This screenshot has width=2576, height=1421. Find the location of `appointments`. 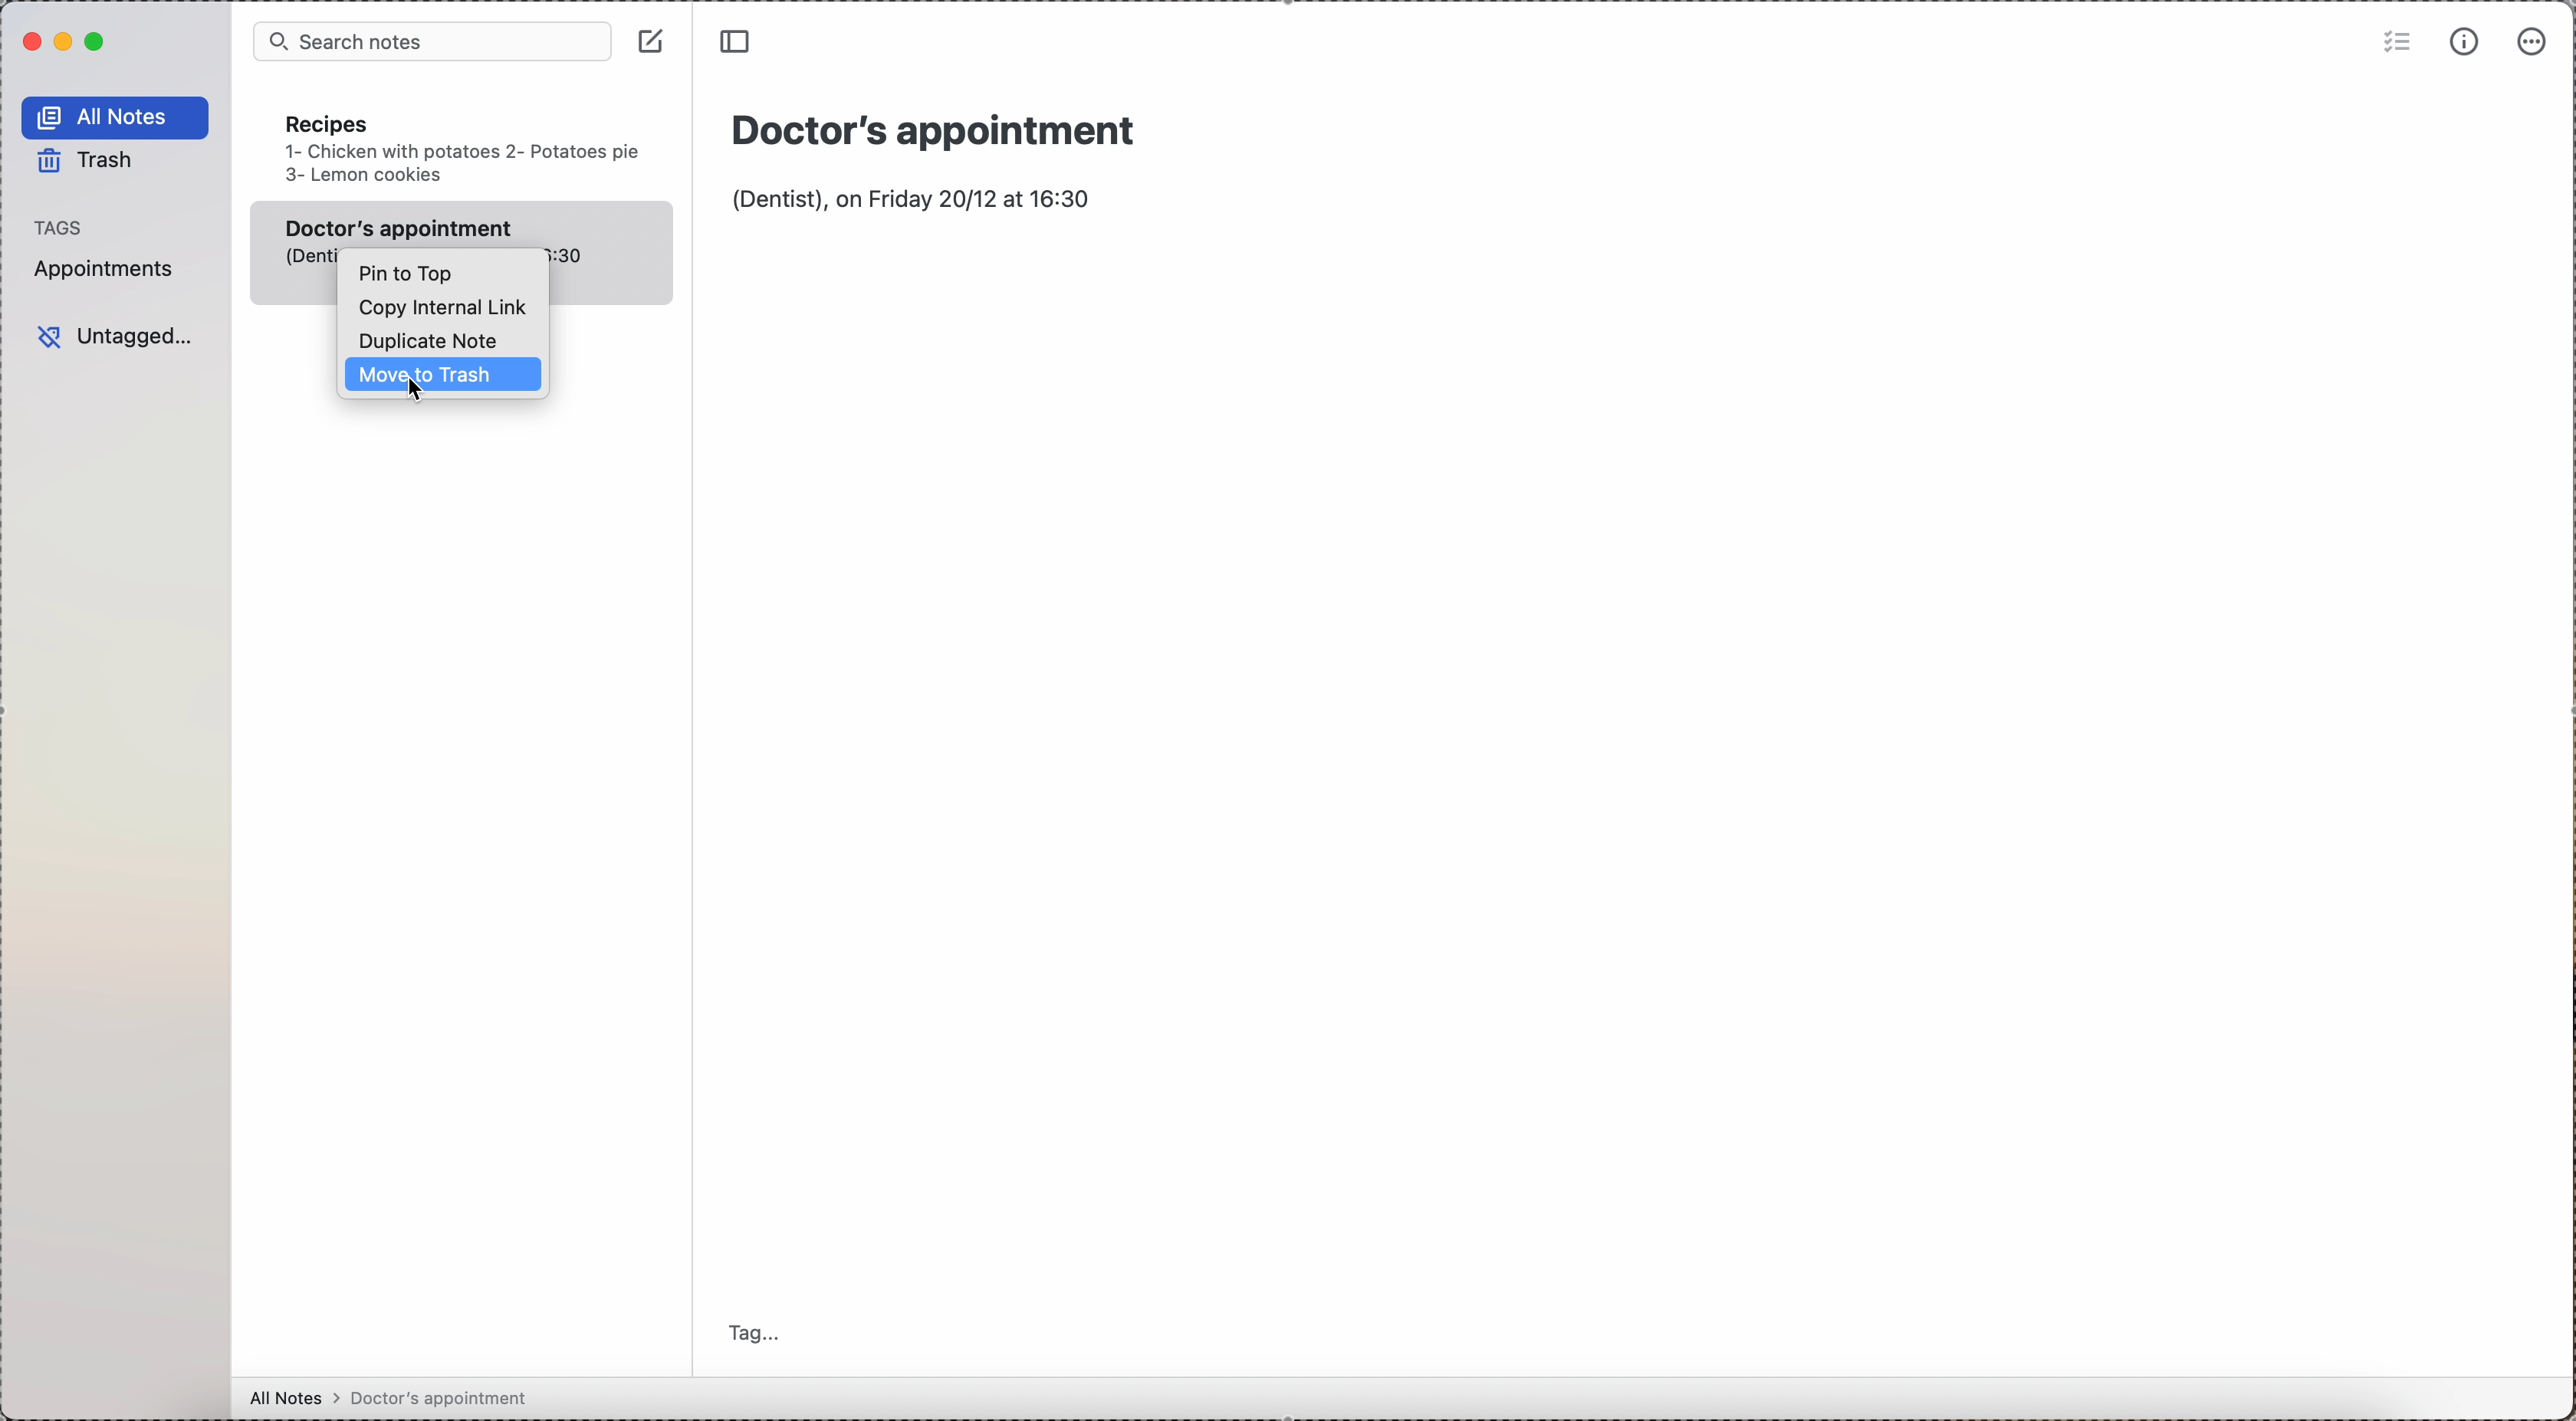

appointments is located at coordinates (111, 270).